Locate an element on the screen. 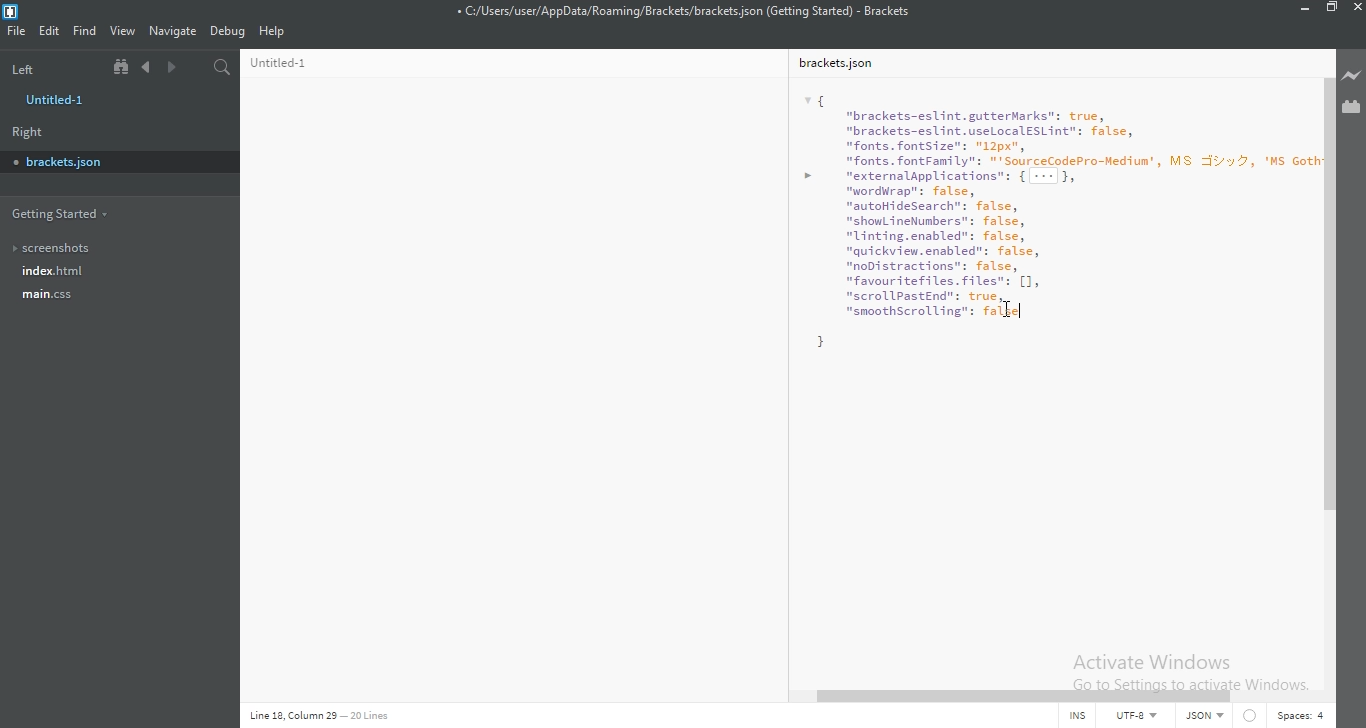  File name is located at coordinates (679, 14).